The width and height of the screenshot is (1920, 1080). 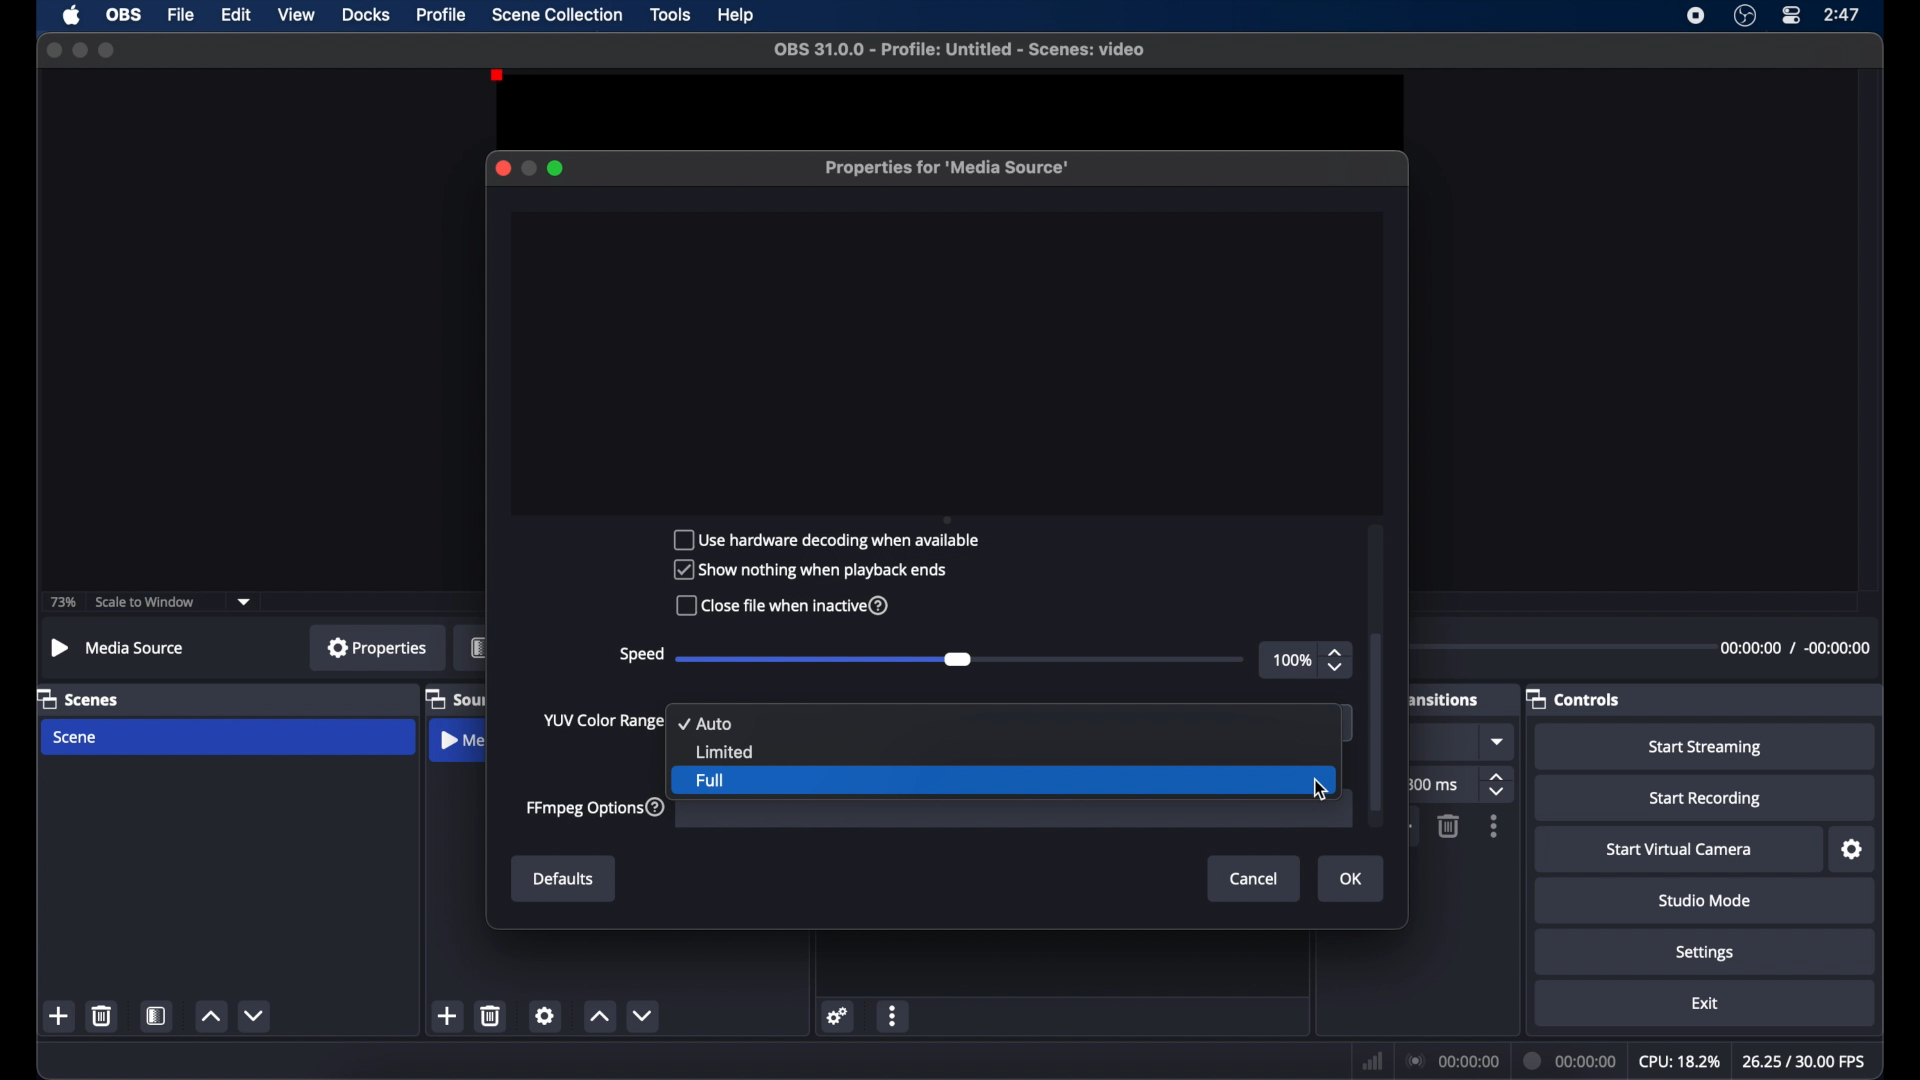 What do you see at coordinates (124, 15) in the screenshot?
I see `obs` at bounding box center [124, 15].